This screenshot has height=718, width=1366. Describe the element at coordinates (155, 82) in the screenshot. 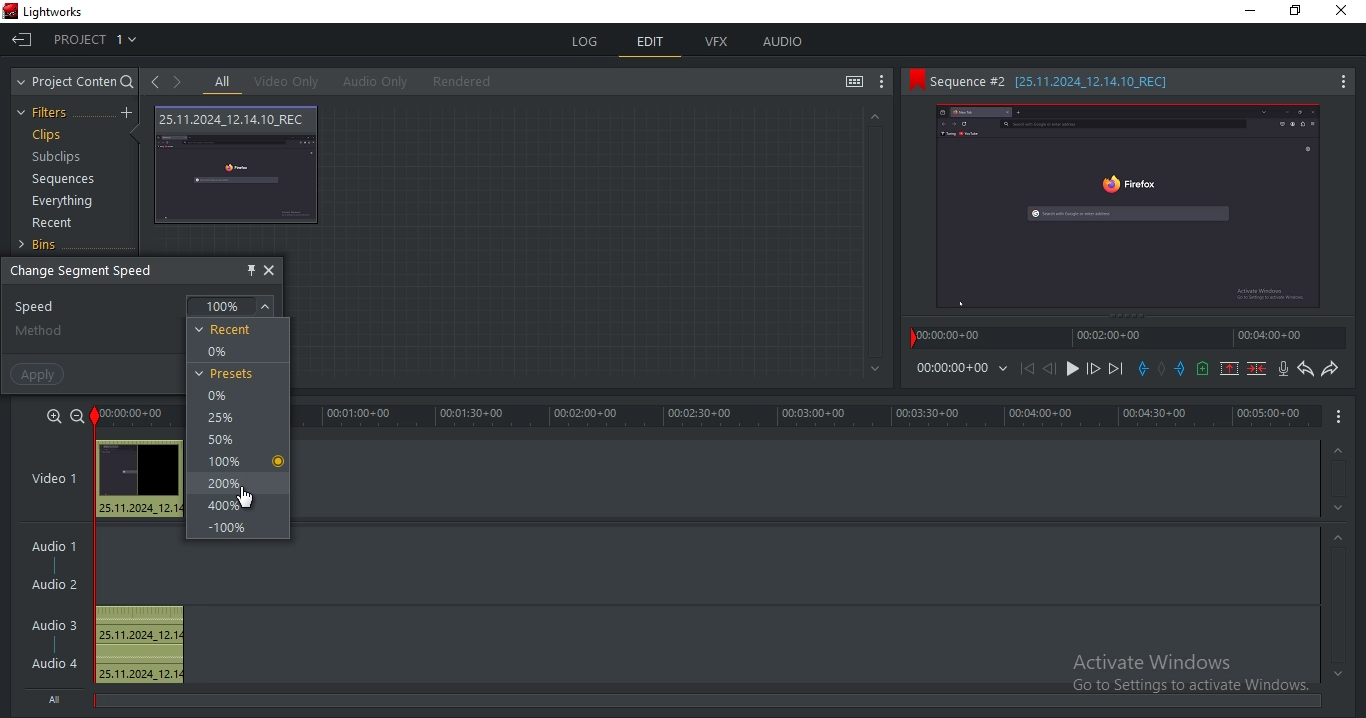

I see `open previous clip` at that location.